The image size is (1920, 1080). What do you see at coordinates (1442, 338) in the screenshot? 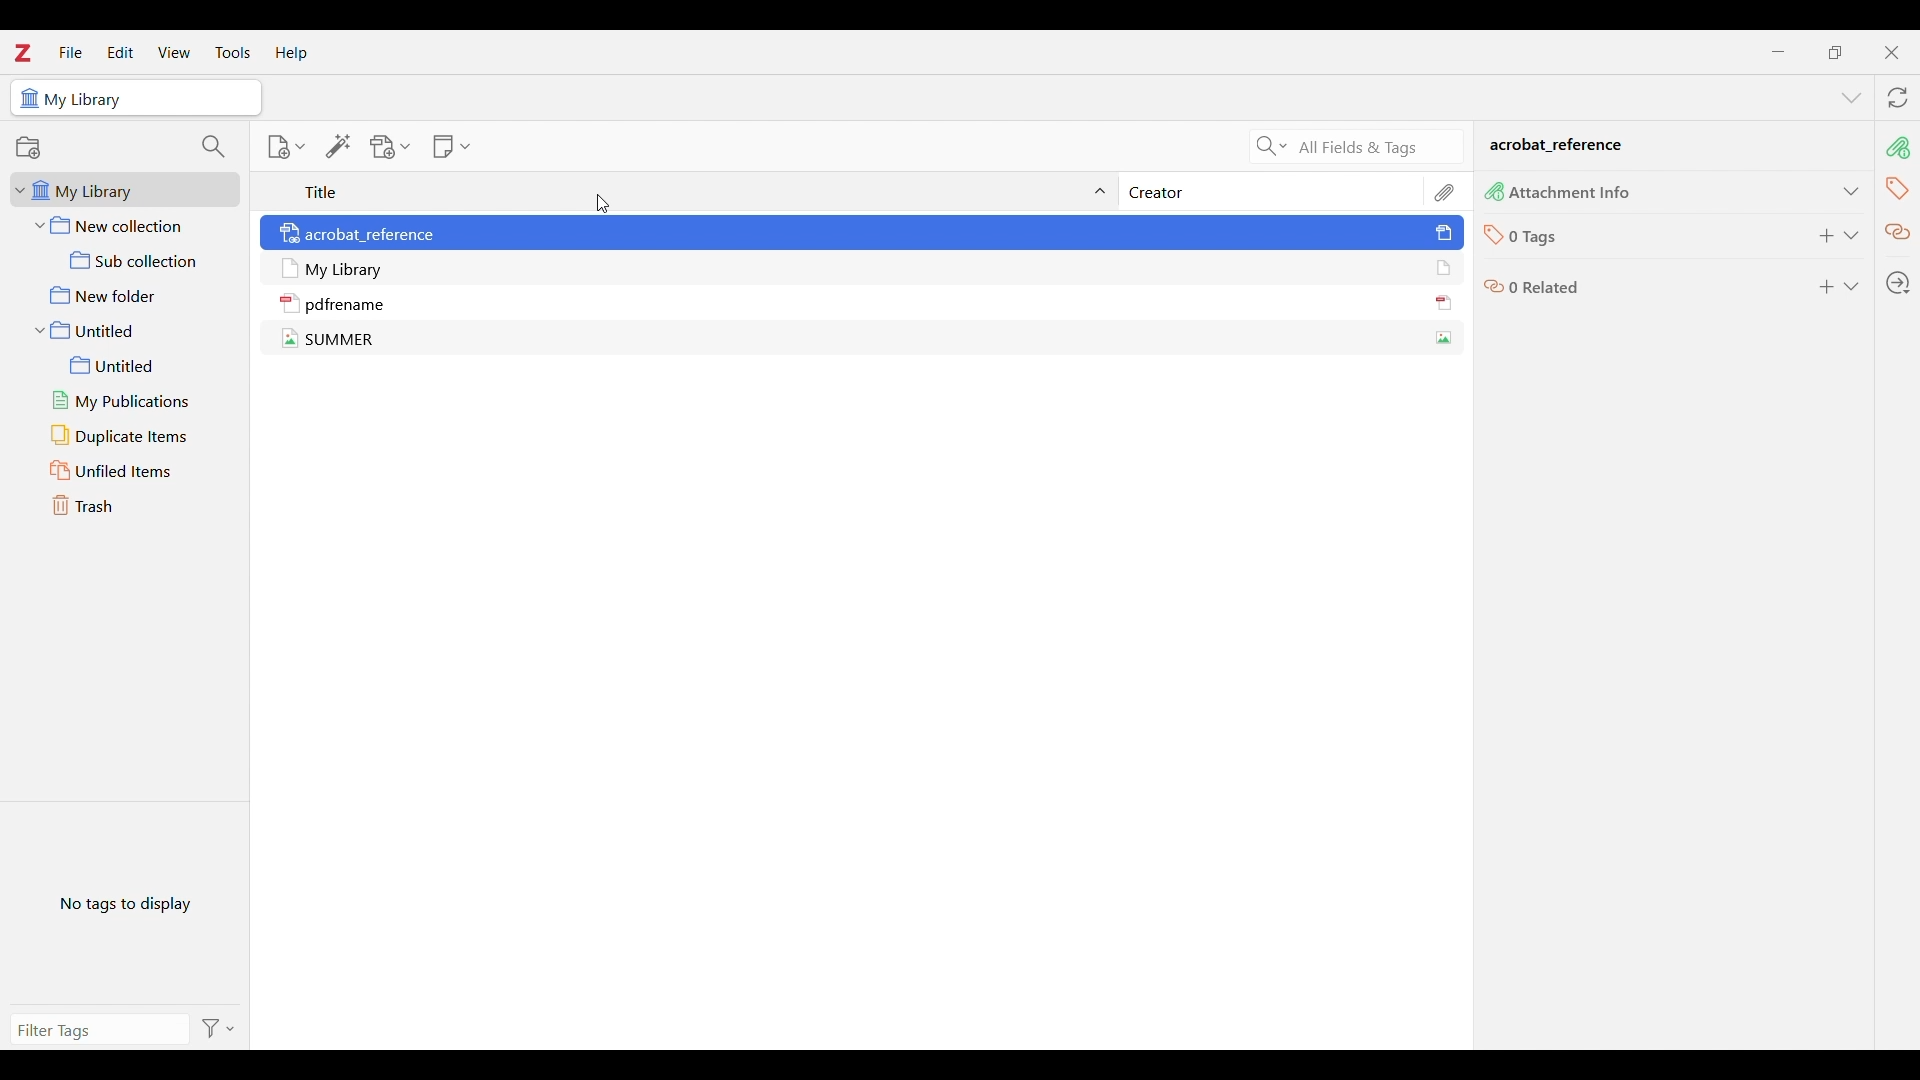
I see `icon` at bounding box center [1442, 338].